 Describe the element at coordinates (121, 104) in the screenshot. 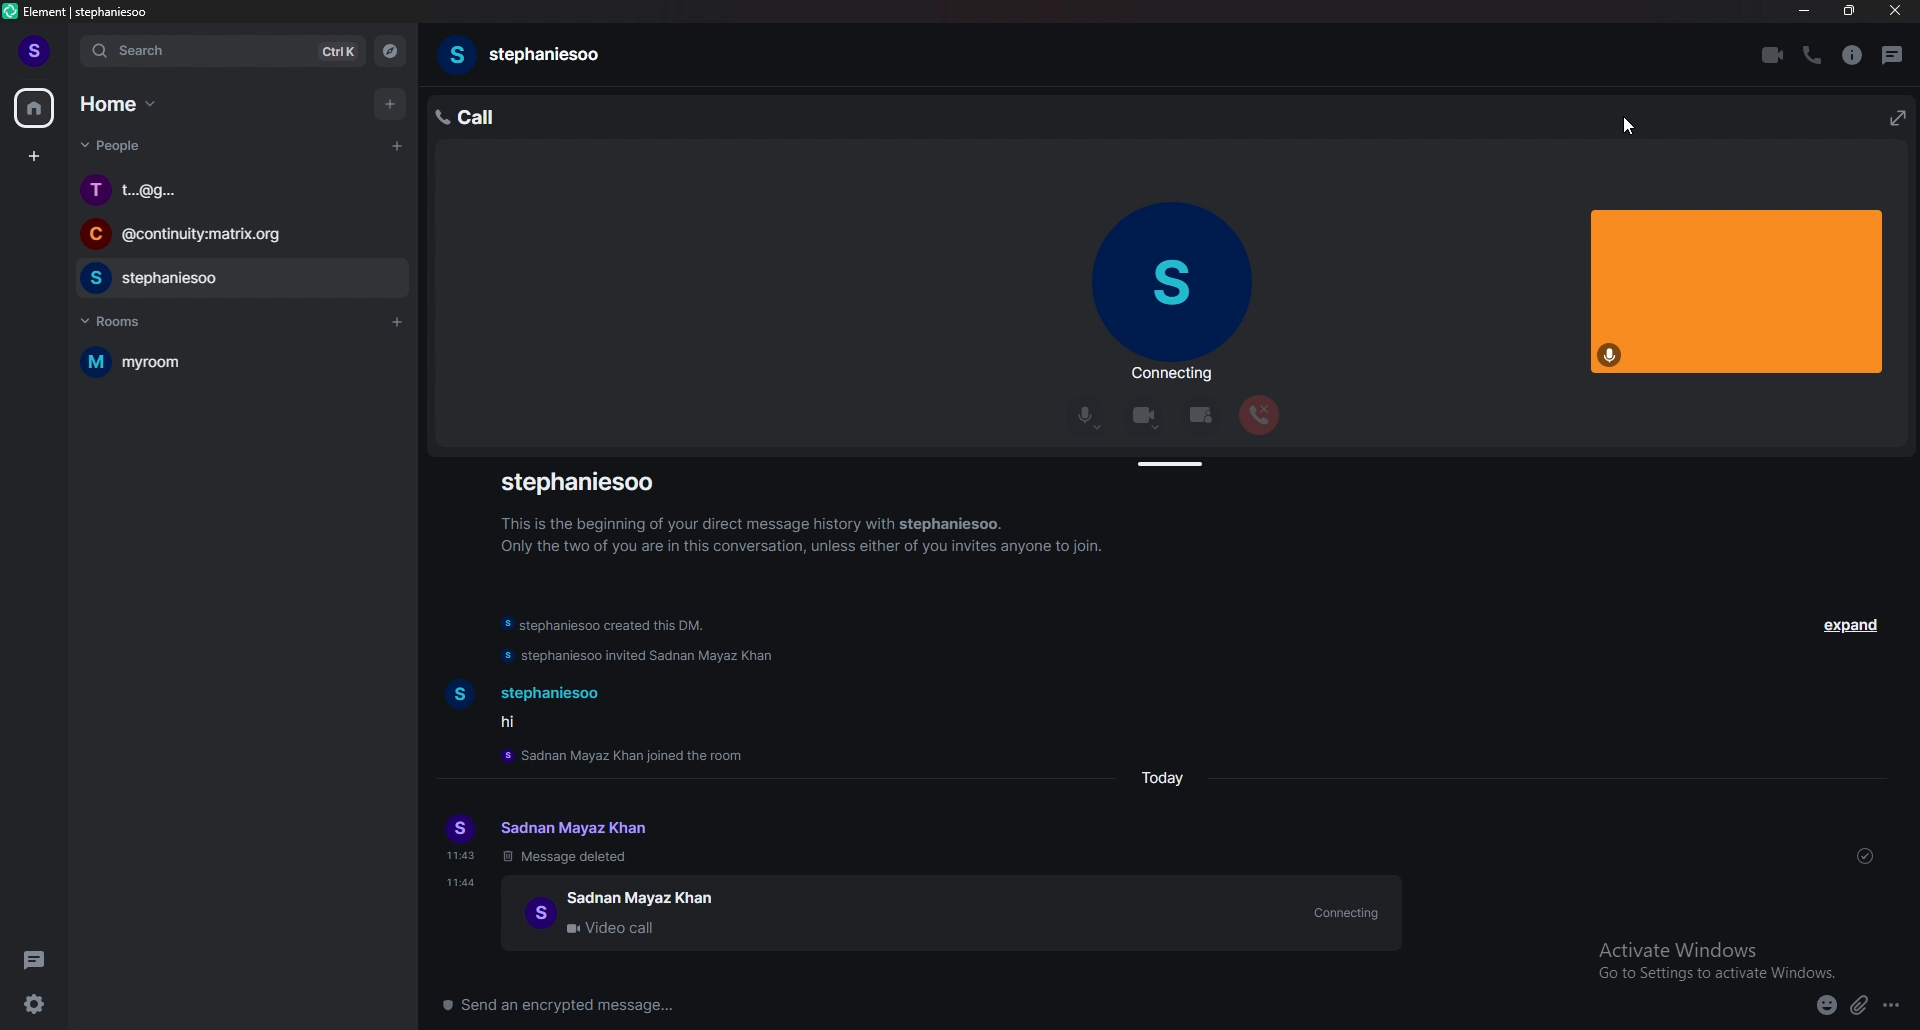

I see `home` at that location.